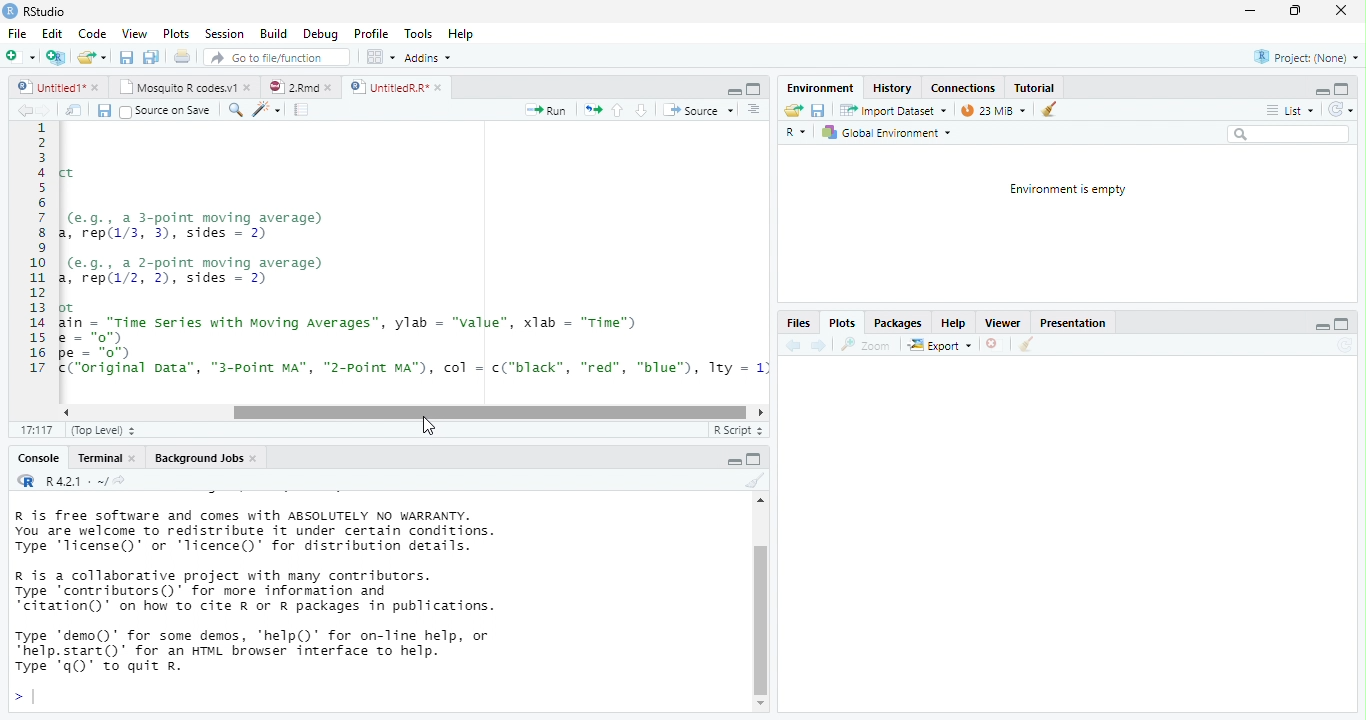  What do you see at coordinates (753, 481) in the screenshot?
I see `clear` at bounding box center [753, 481].